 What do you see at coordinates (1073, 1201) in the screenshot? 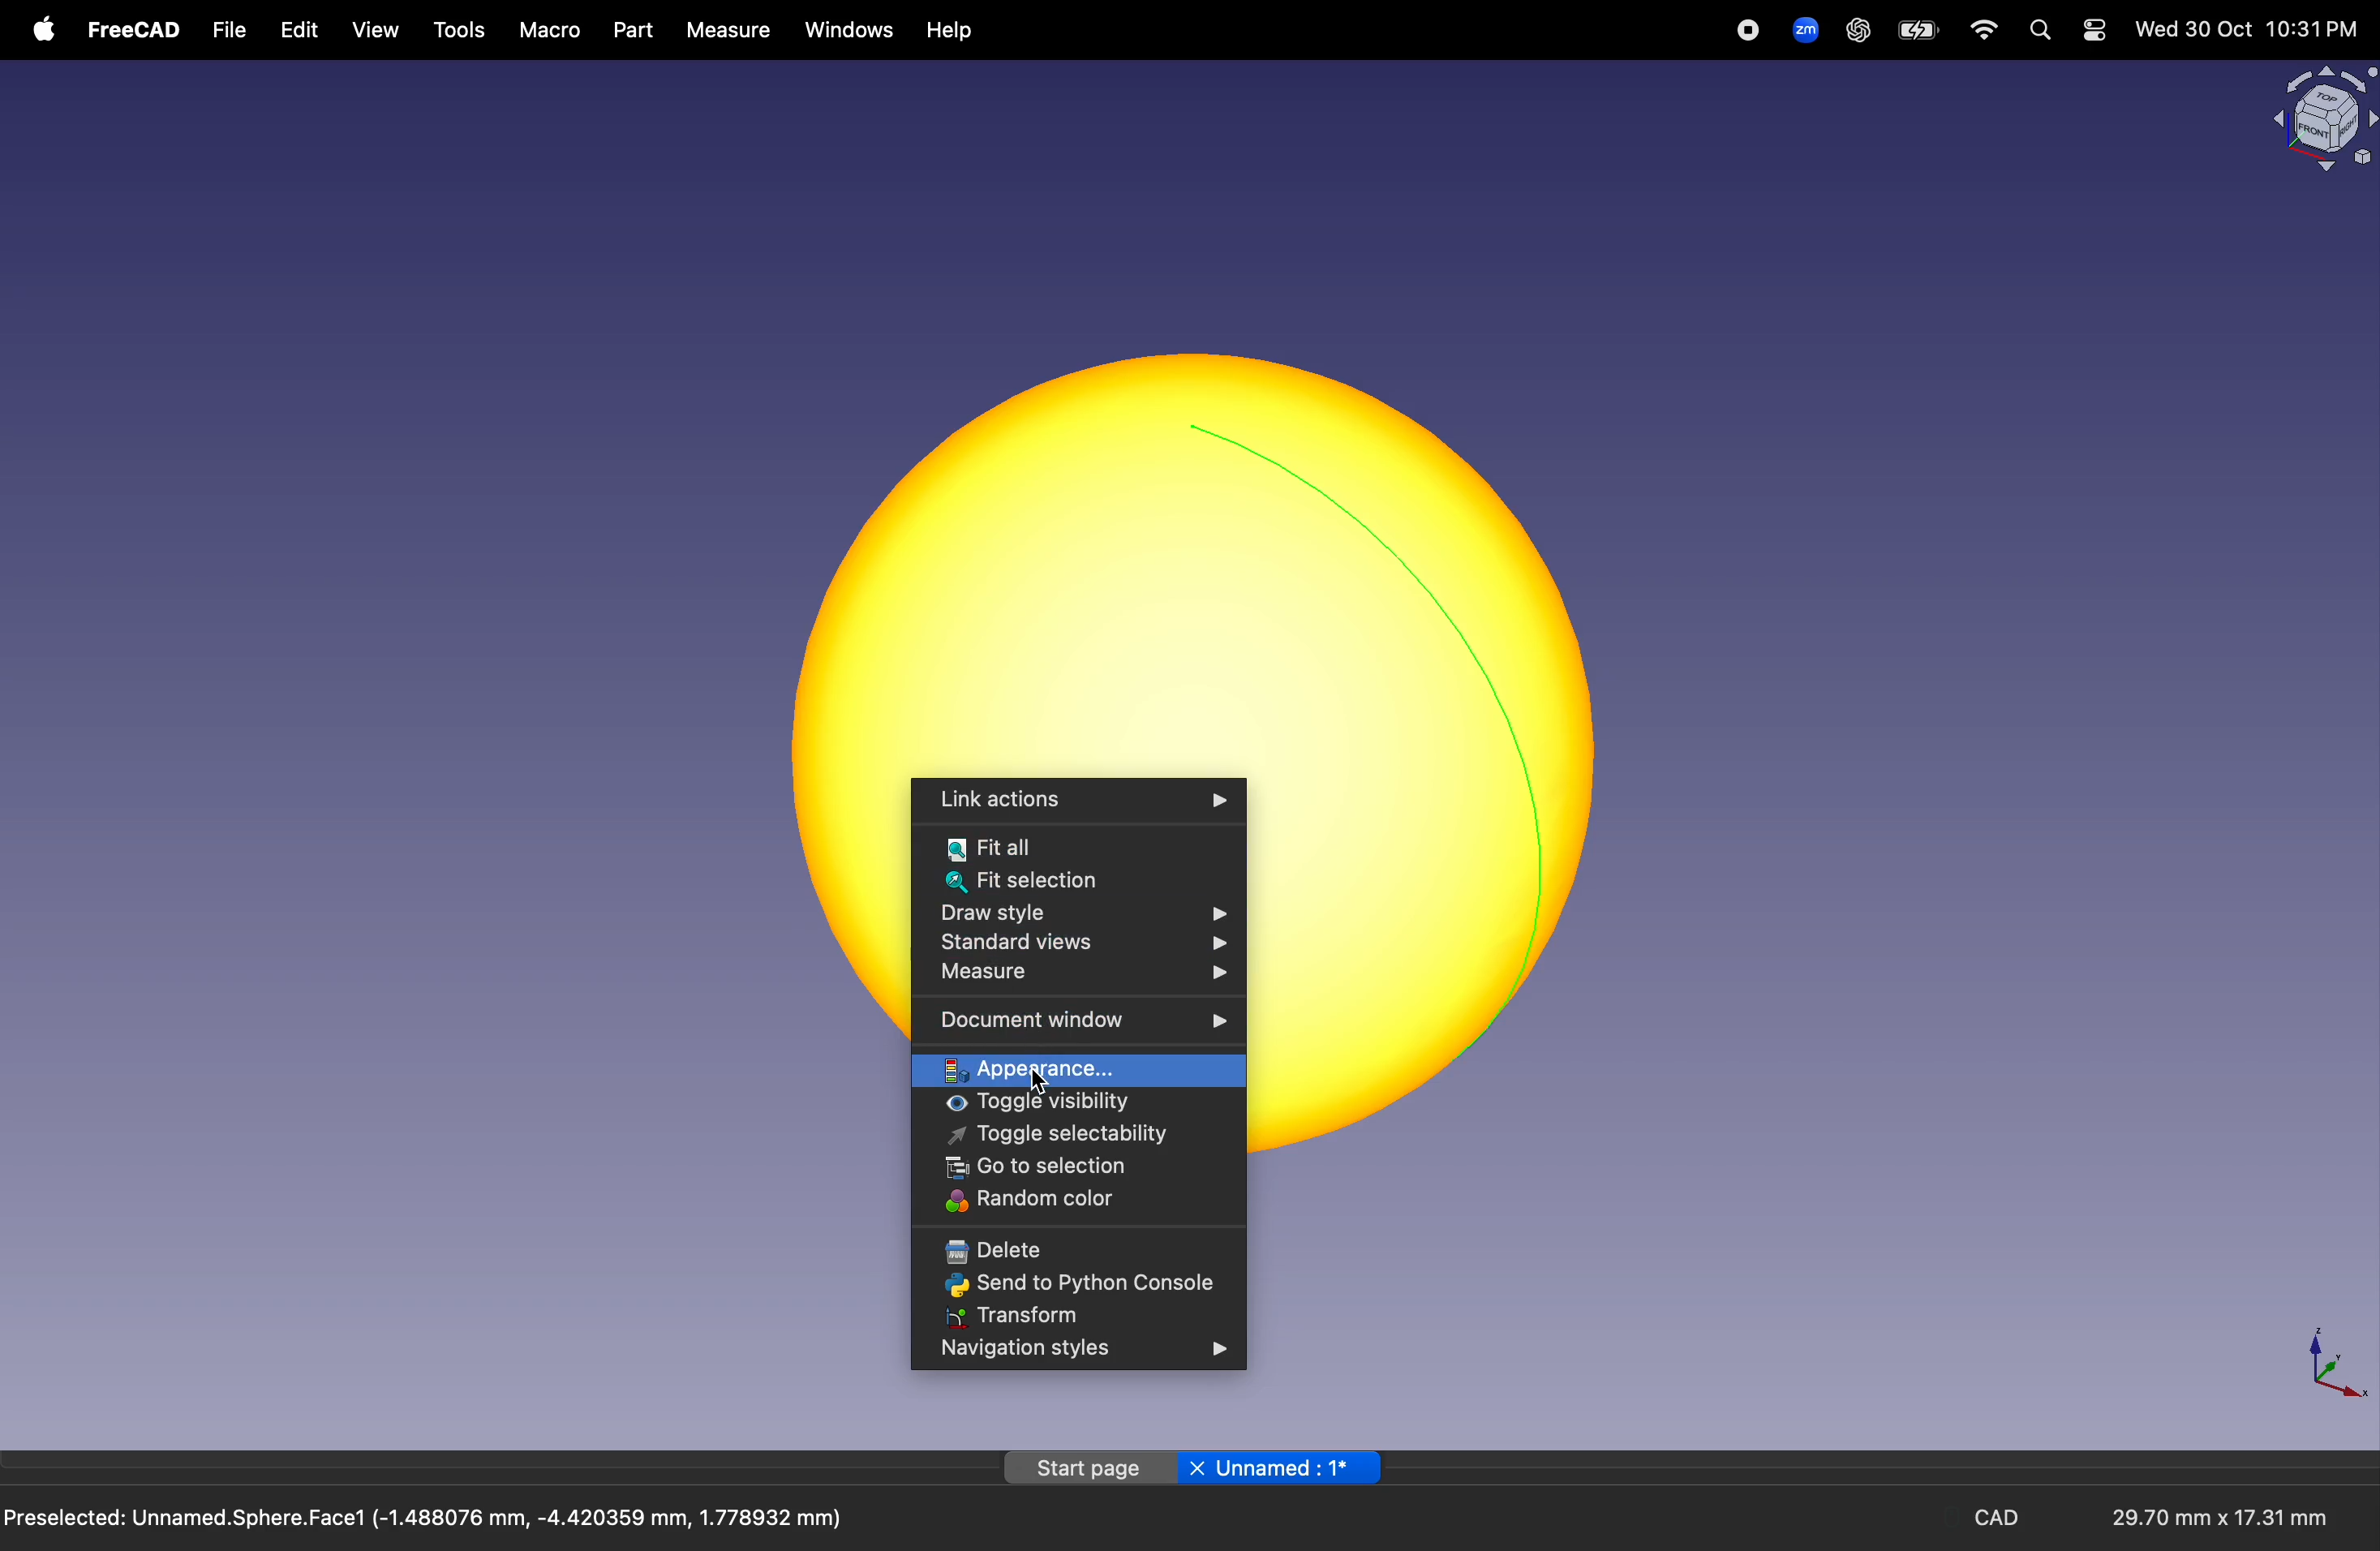
I see `random color` at bounding box center [1073, 1201].